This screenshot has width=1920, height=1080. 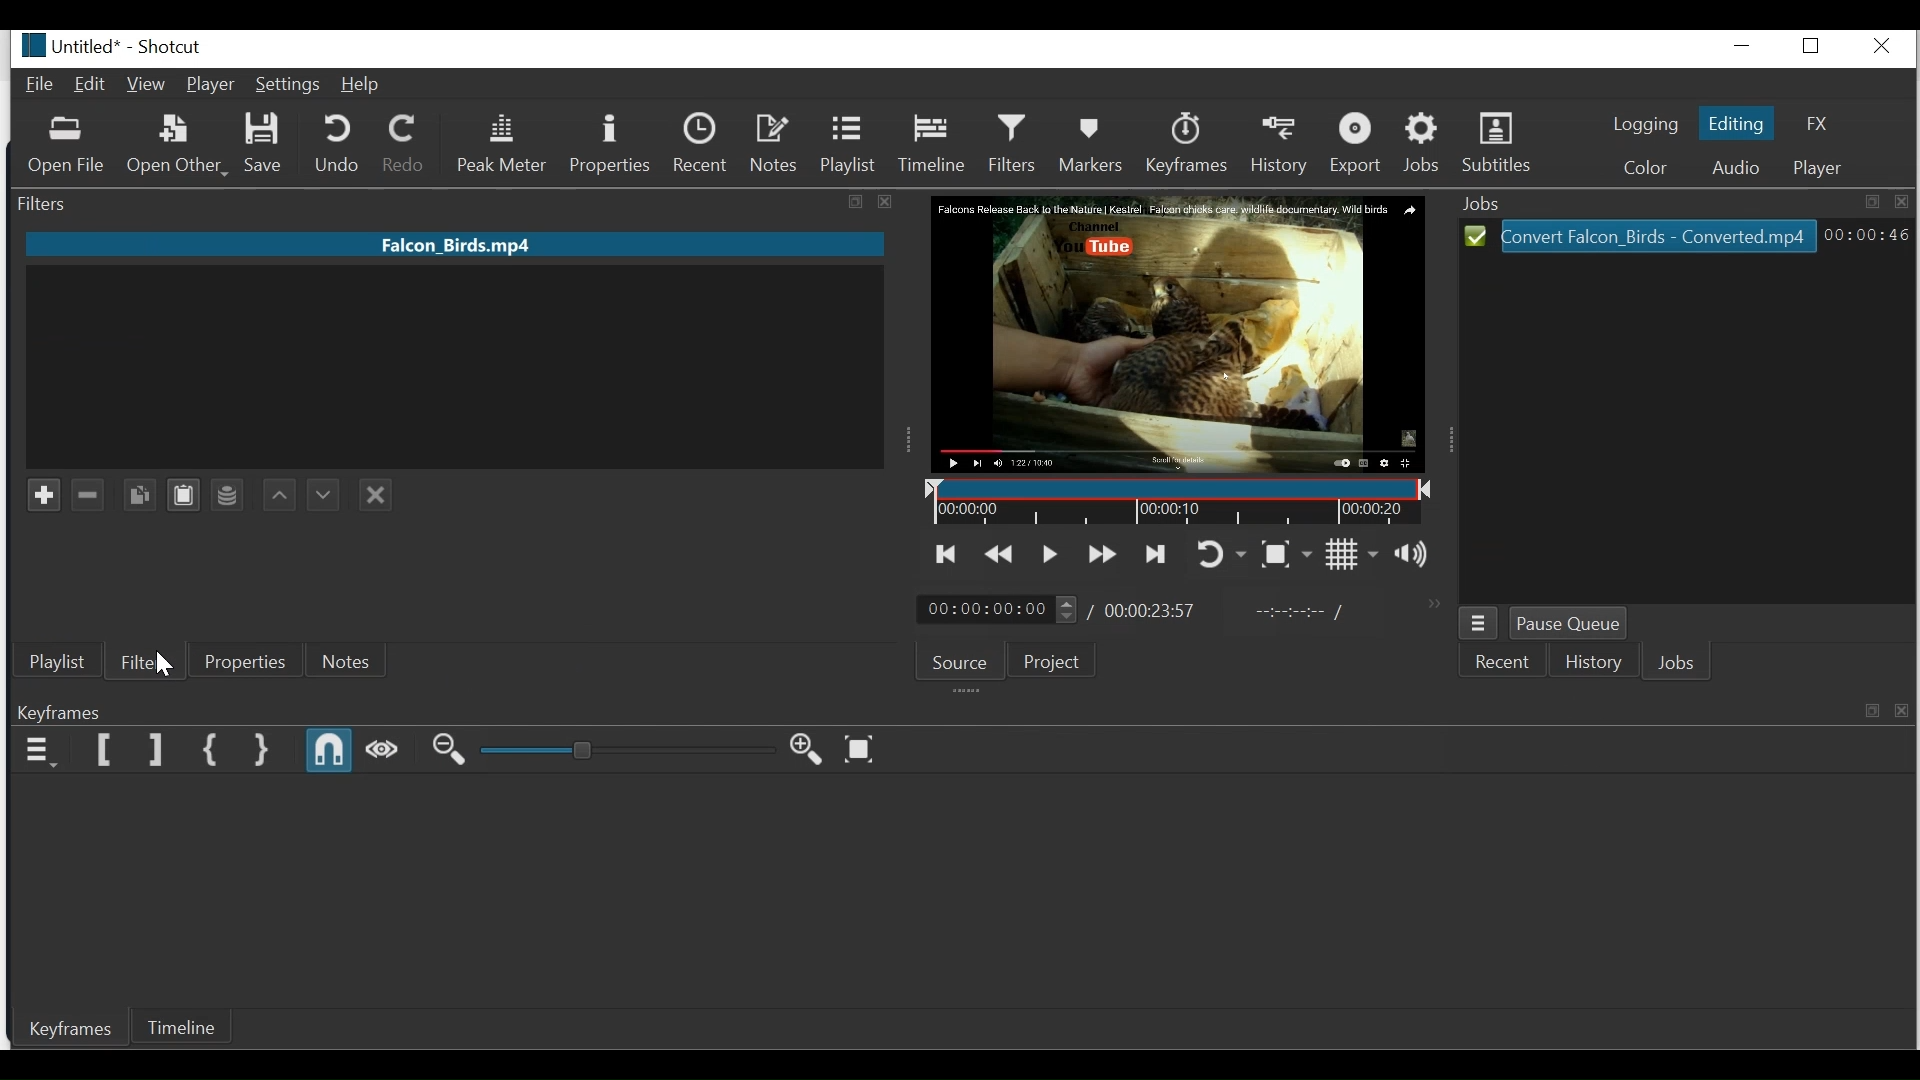 I want to click on Move Filter down, so click(x=321, y=494).